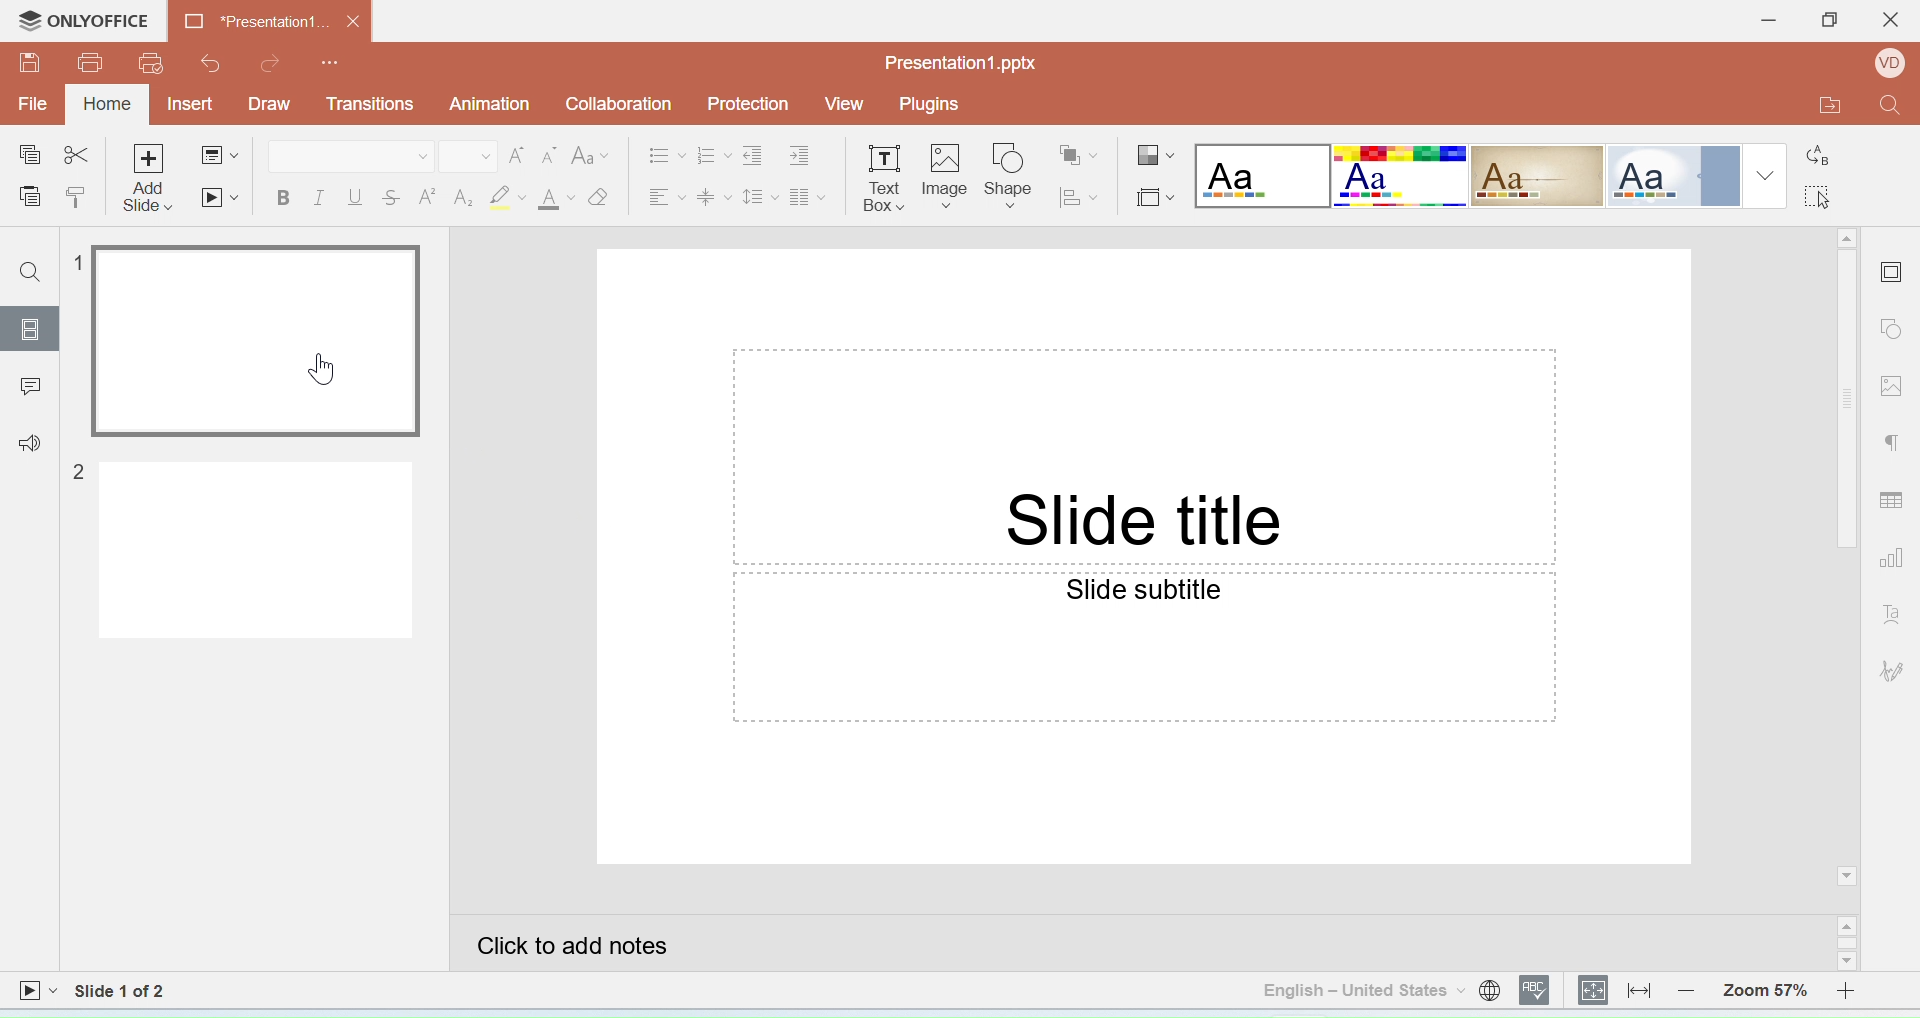 Image resolution: width=1920 pixels, height=1018 pixels. What do you see at coordinates (272, 63) in the screenshot?
I see `Redo` at bounding box center [272, 63].